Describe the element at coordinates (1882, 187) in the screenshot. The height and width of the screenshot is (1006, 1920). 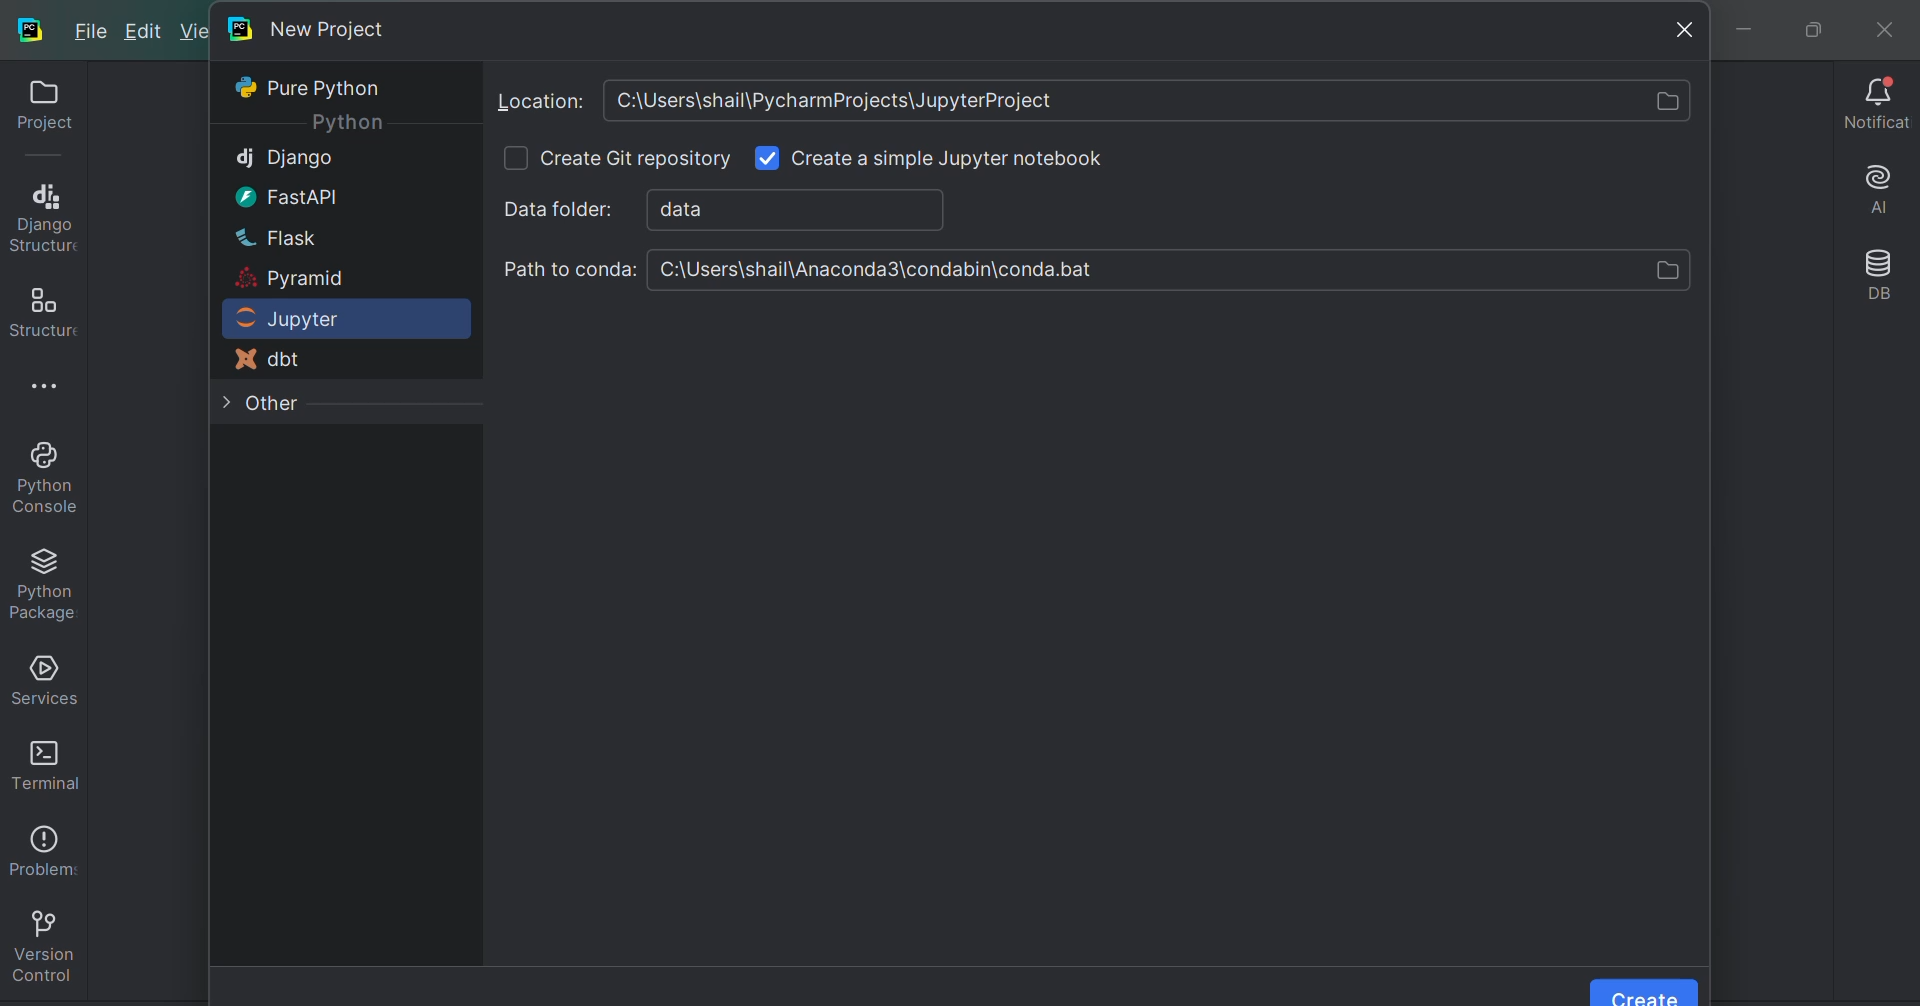
I see `AI assistant` at that location.